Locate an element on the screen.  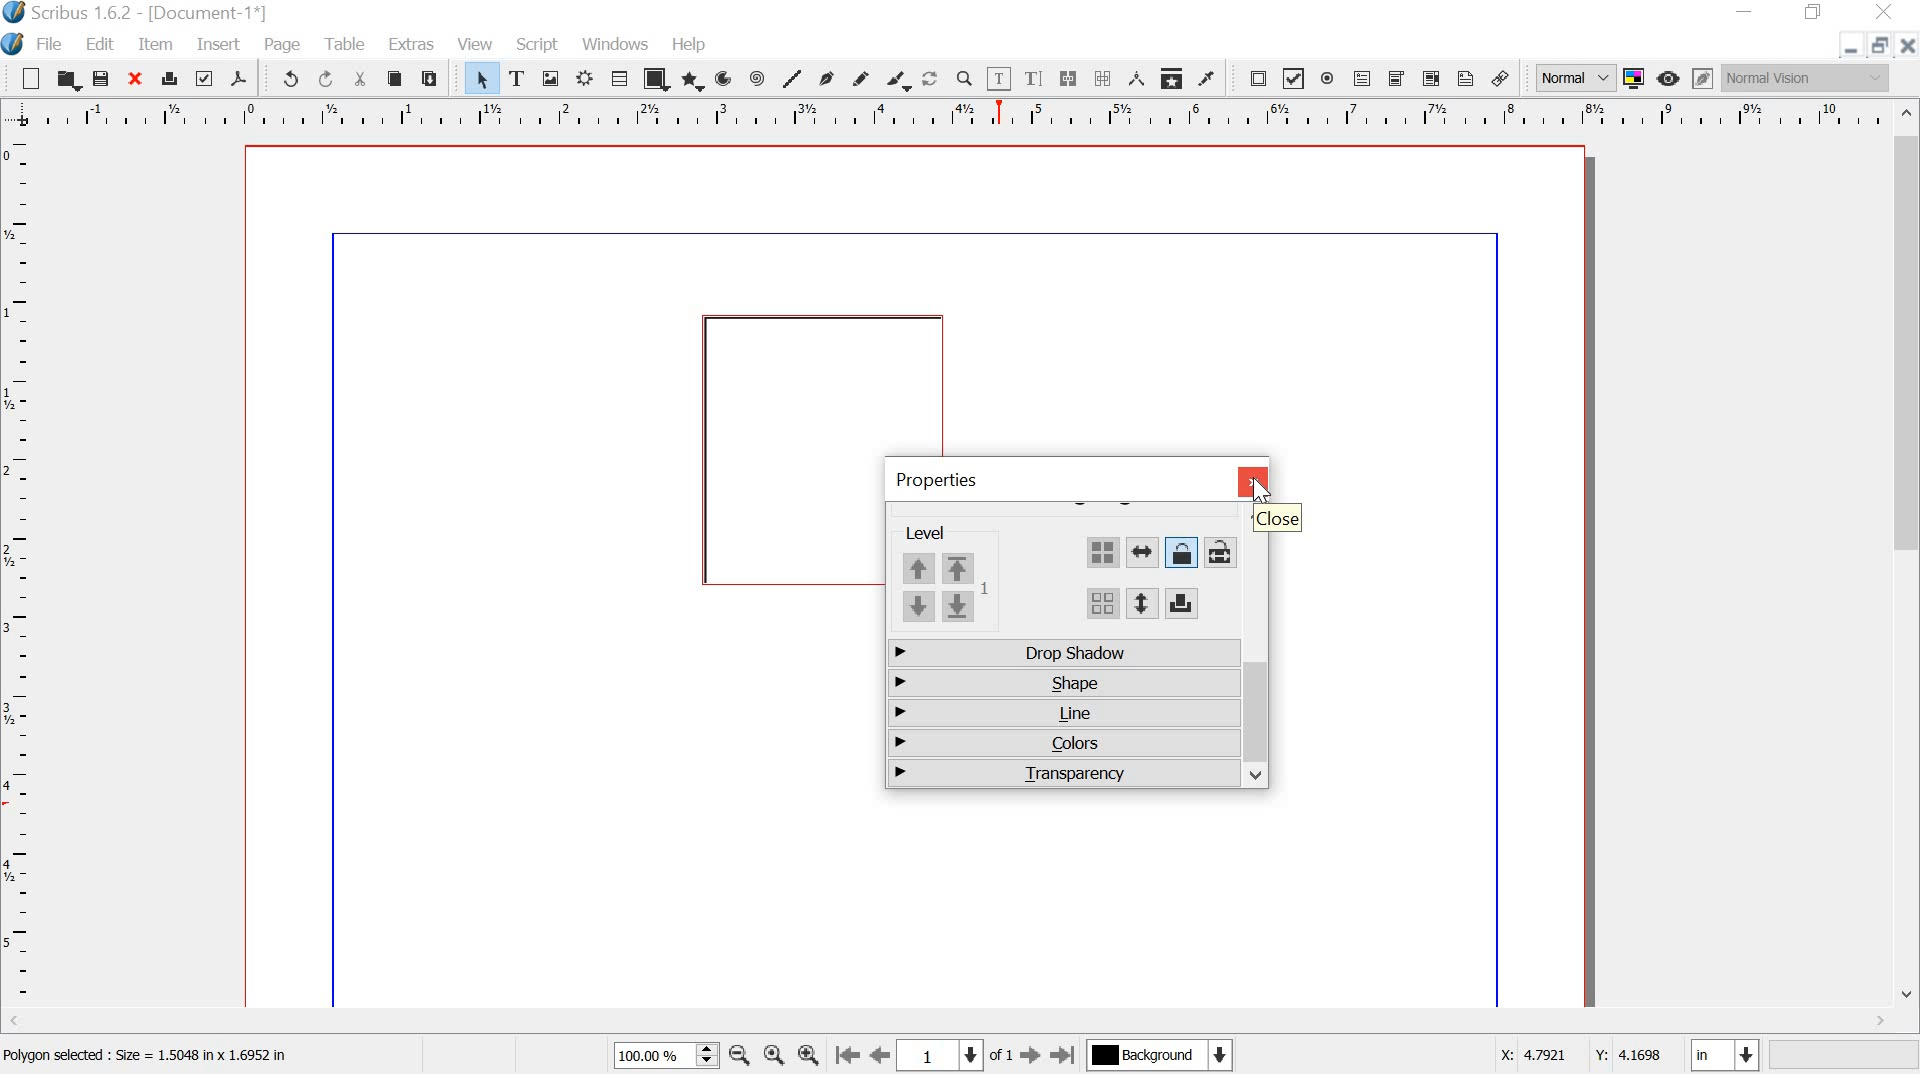
pdf check box is located at coordinates (1294, 79).